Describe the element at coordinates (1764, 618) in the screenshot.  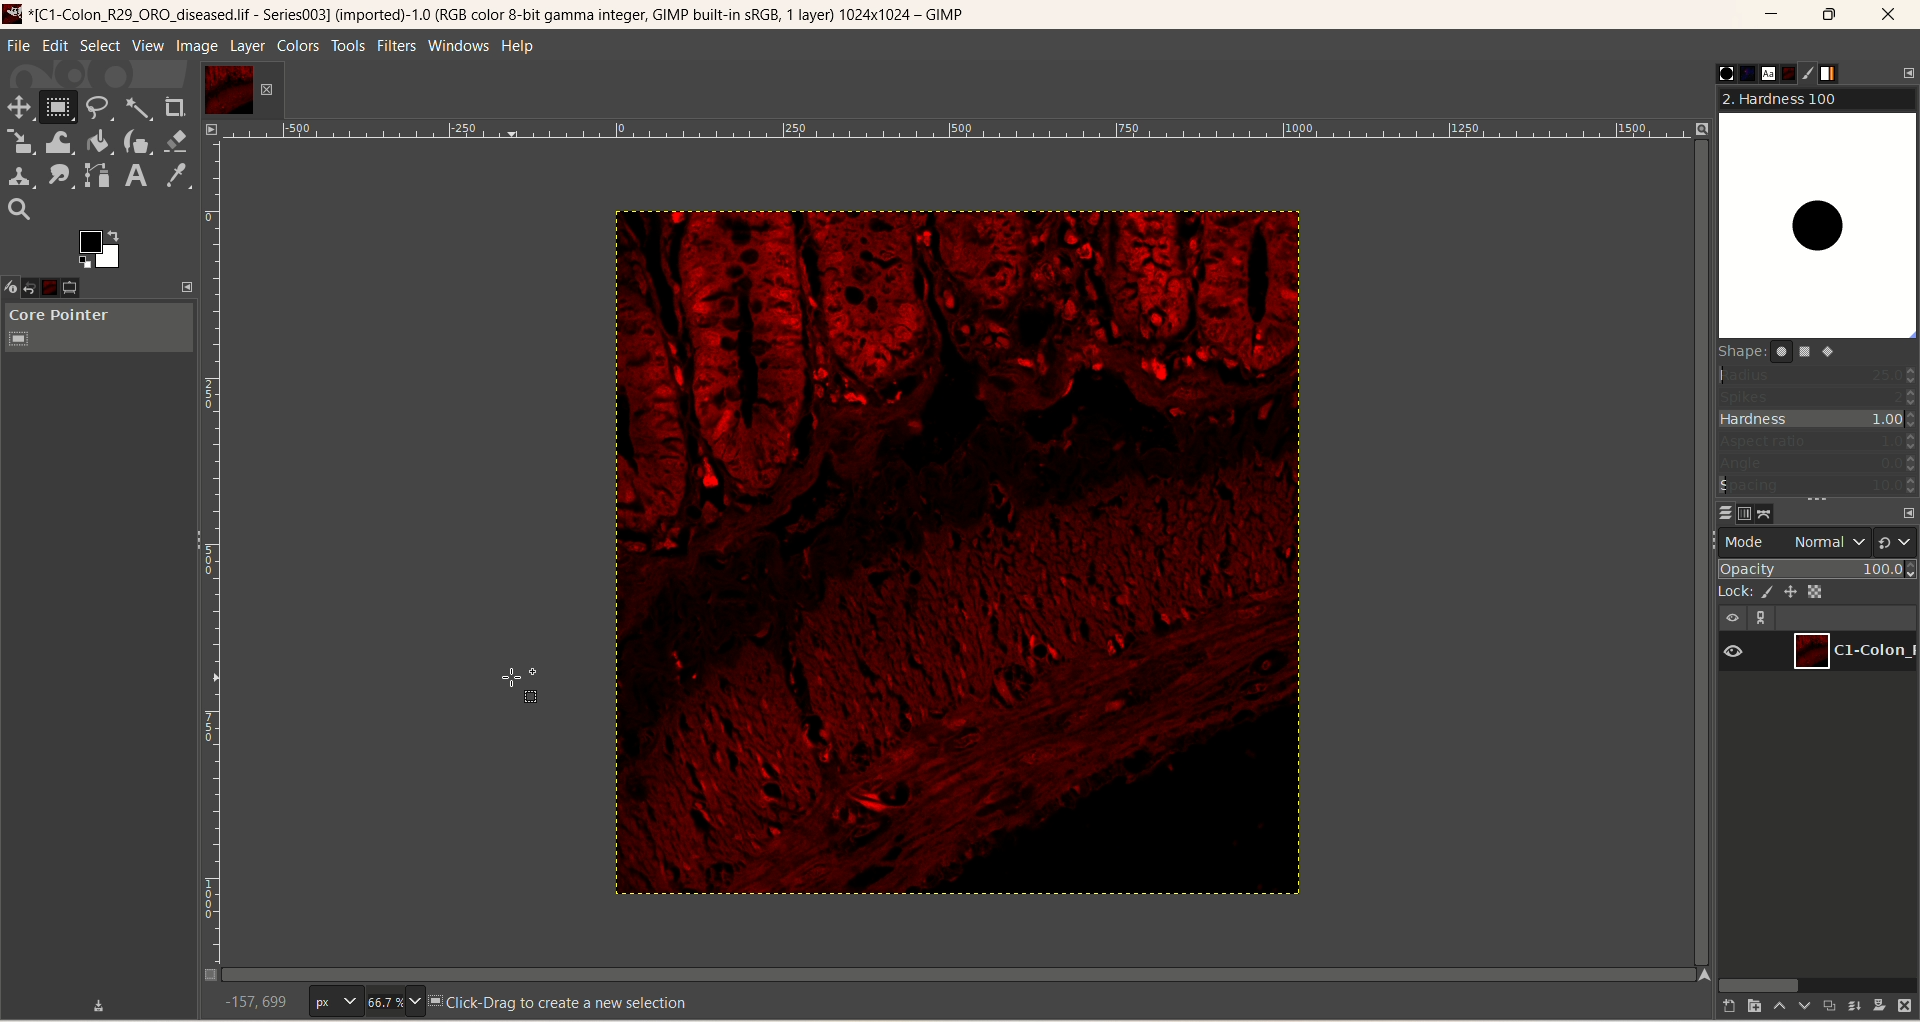
I see `link layer` at that location.